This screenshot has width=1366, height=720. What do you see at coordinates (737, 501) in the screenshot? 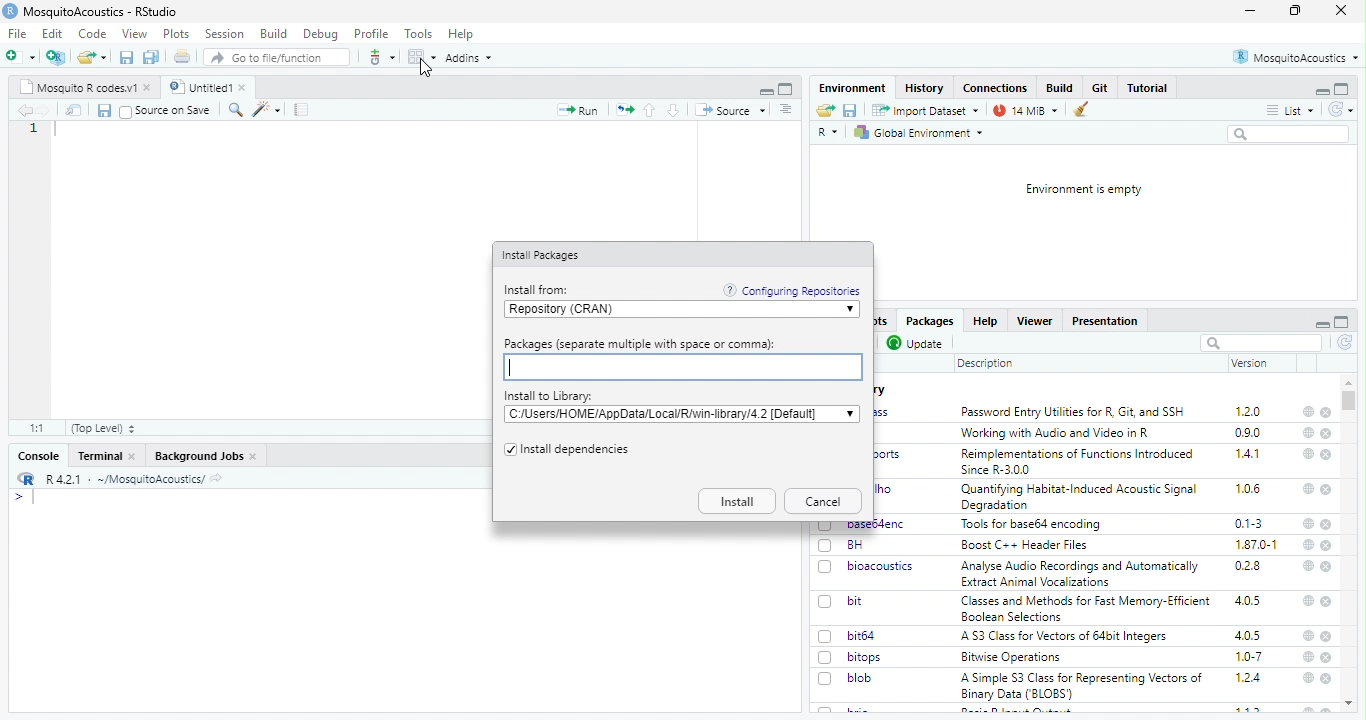
I see `Install` at bounding box center [737, 501].